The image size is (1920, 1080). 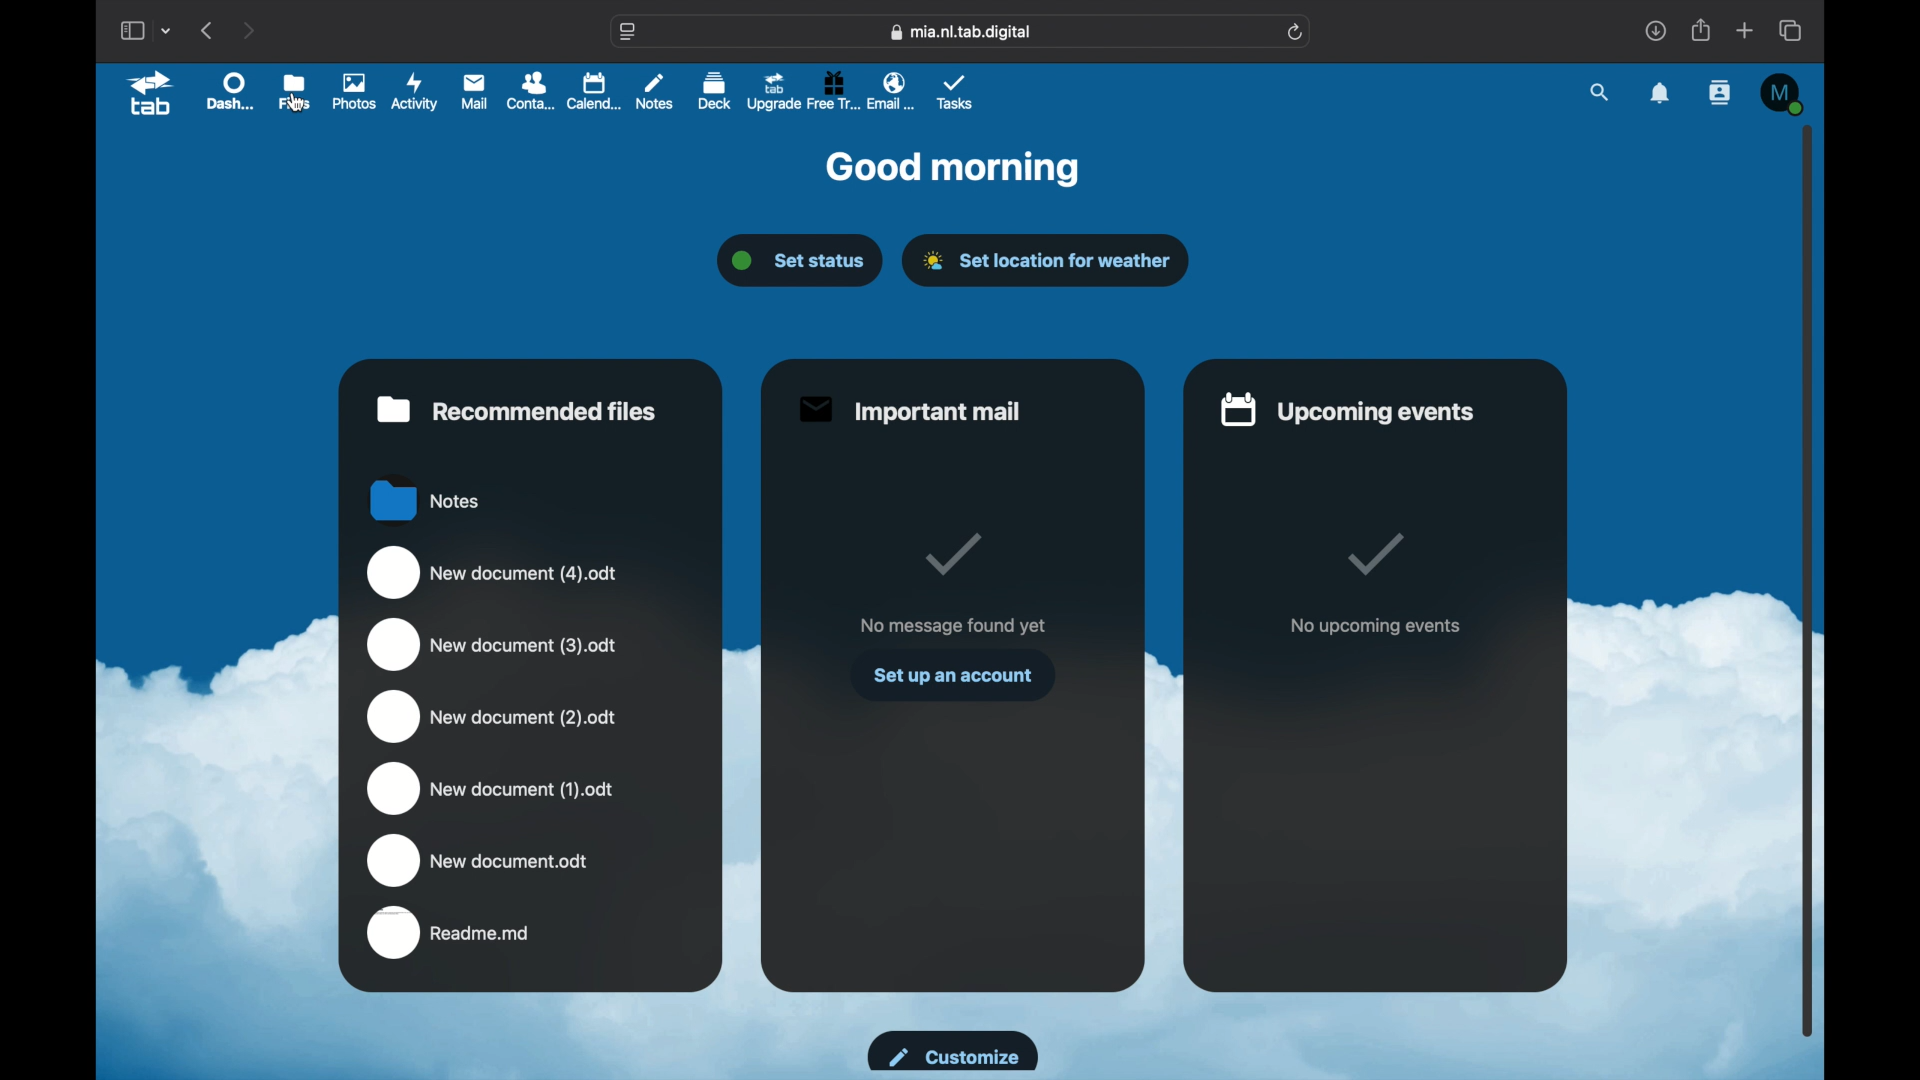 What do you see at coordinates (299, 103) in the screenshot?
I see `cursor` at bounding box center [299, 103].